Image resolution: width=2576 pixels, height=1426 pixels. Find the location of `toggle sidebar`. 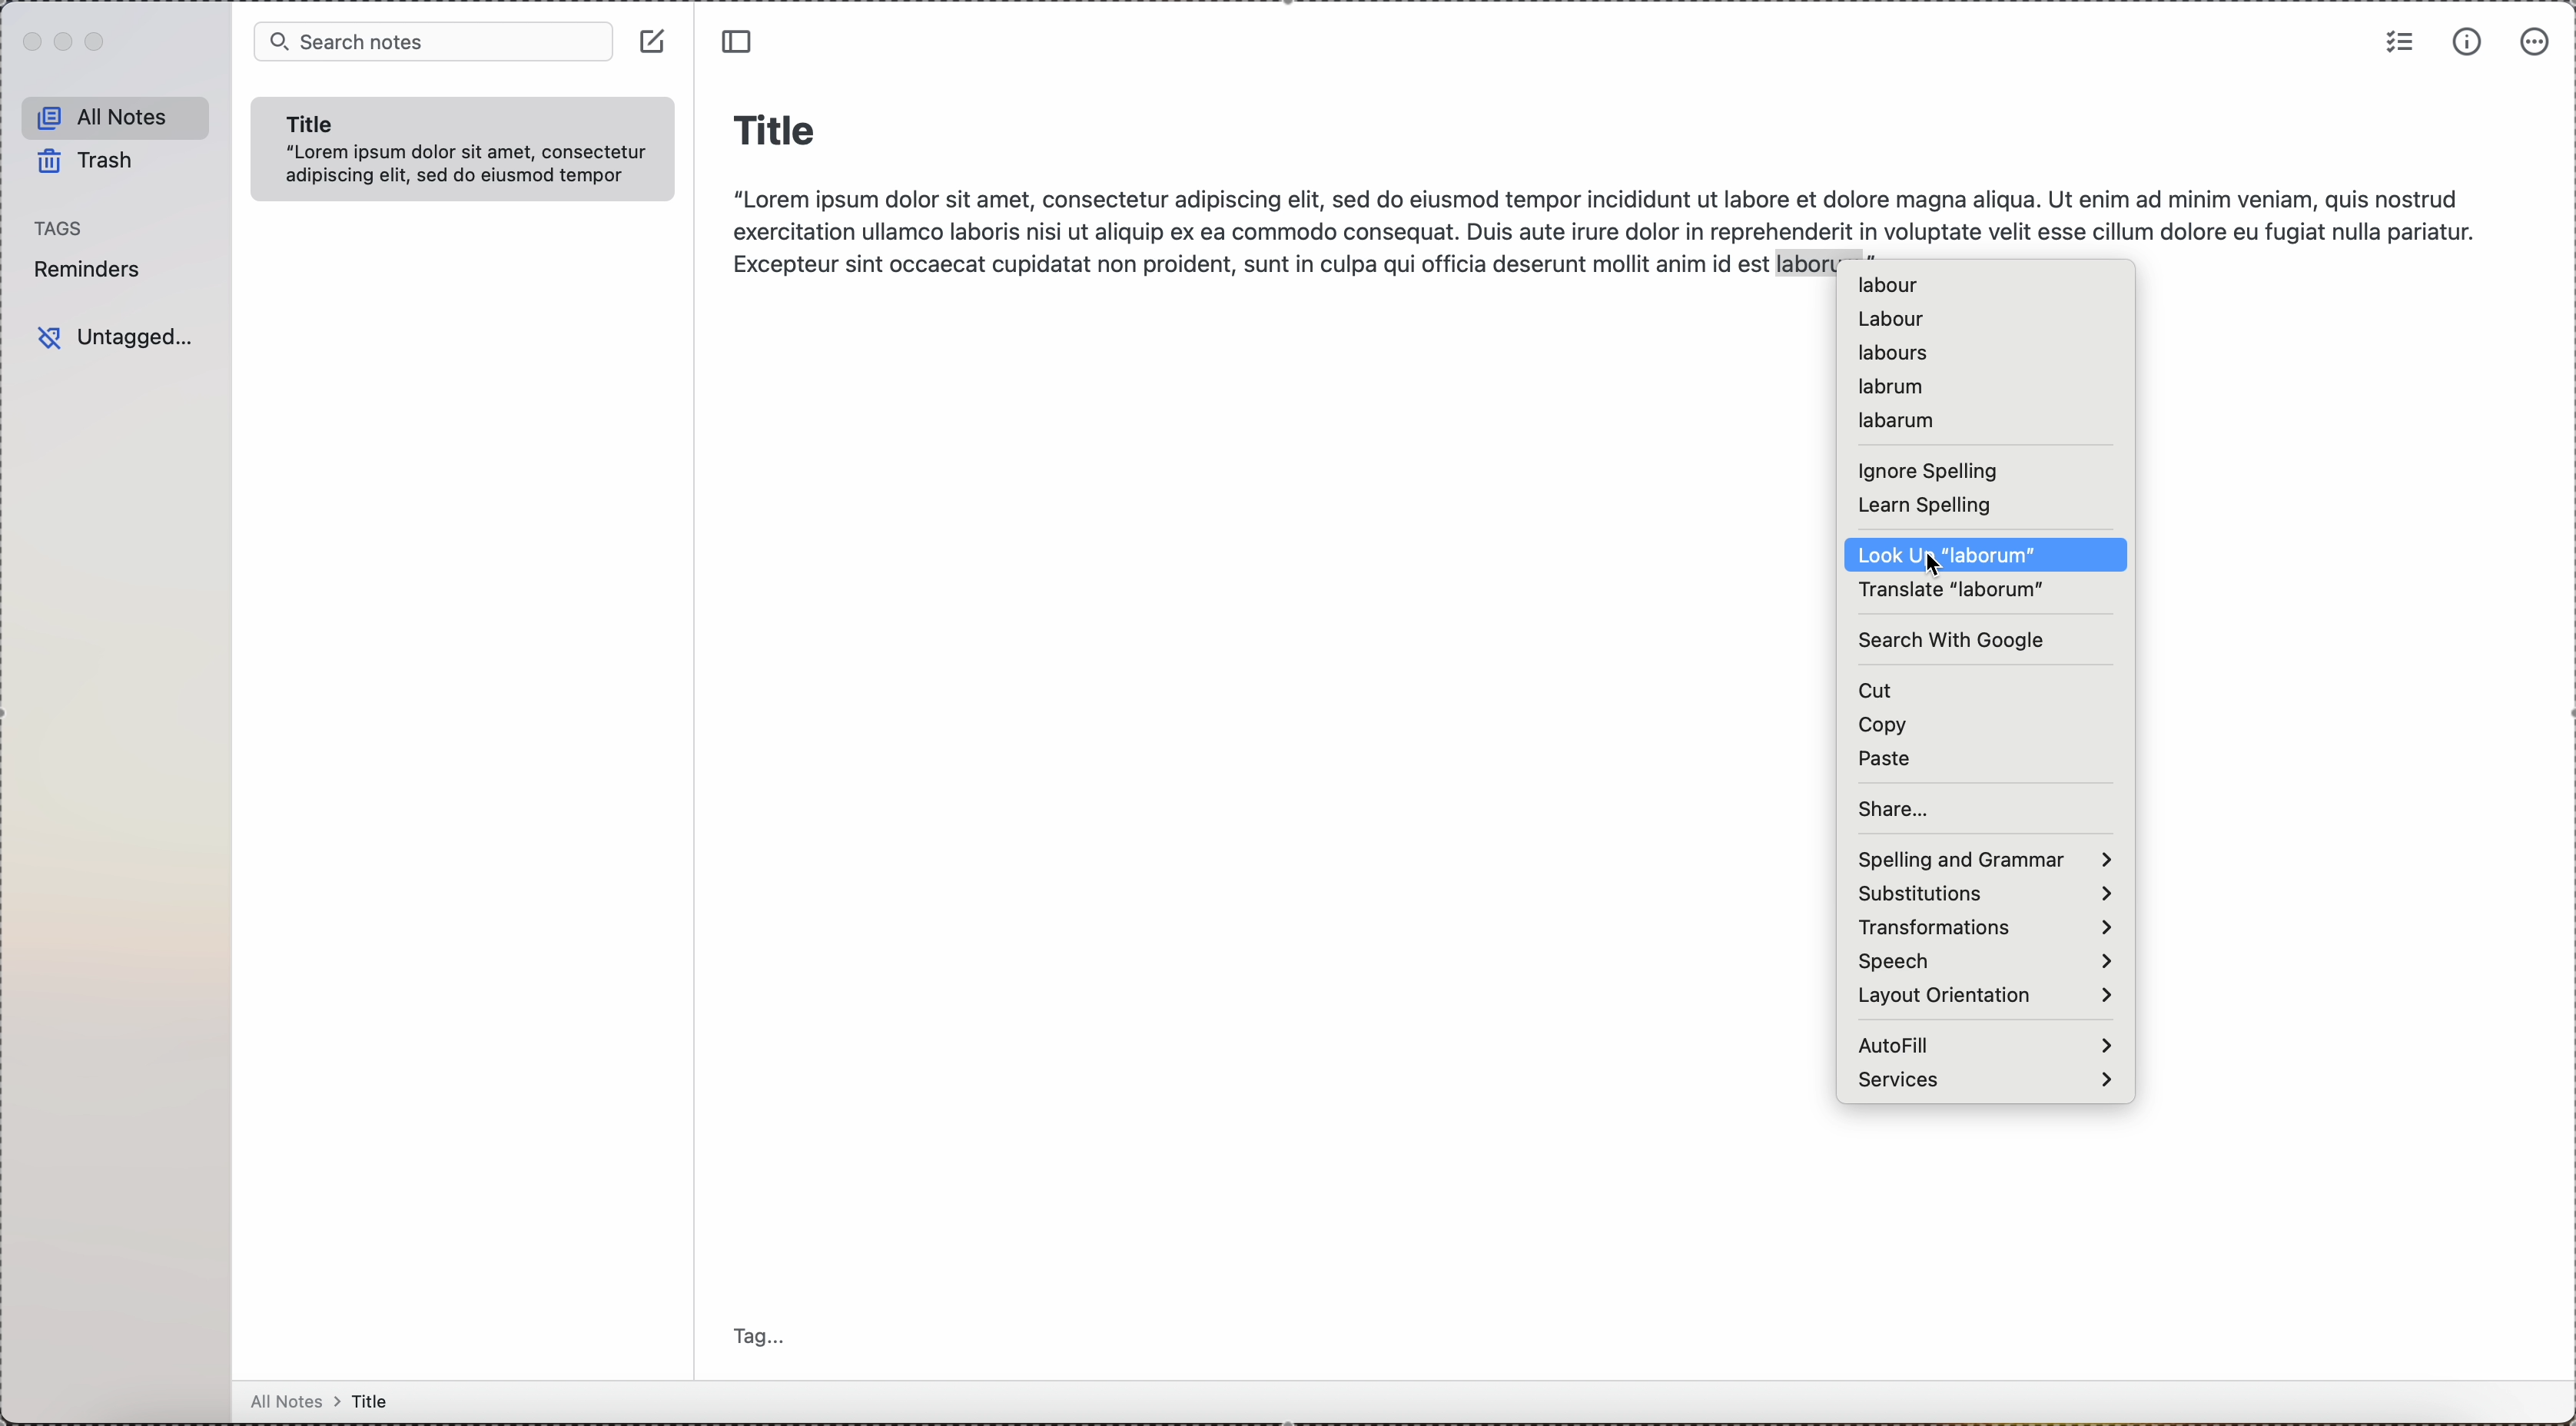

toggle sidebar is located at coordinates (742, 41).